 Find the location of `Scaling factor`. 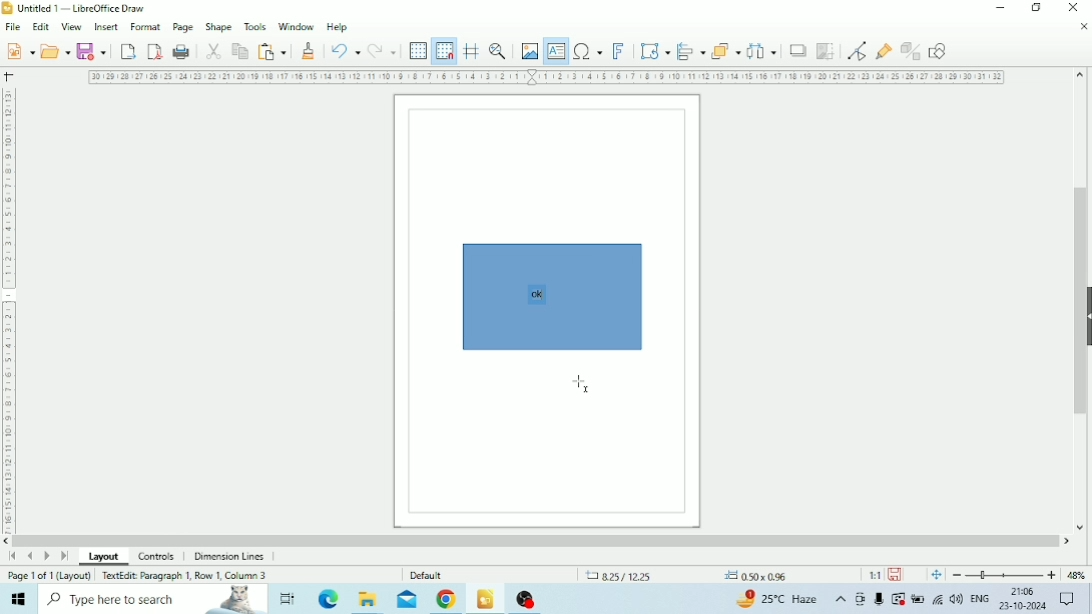

Scaling factor is located at coordinates (873, 574).